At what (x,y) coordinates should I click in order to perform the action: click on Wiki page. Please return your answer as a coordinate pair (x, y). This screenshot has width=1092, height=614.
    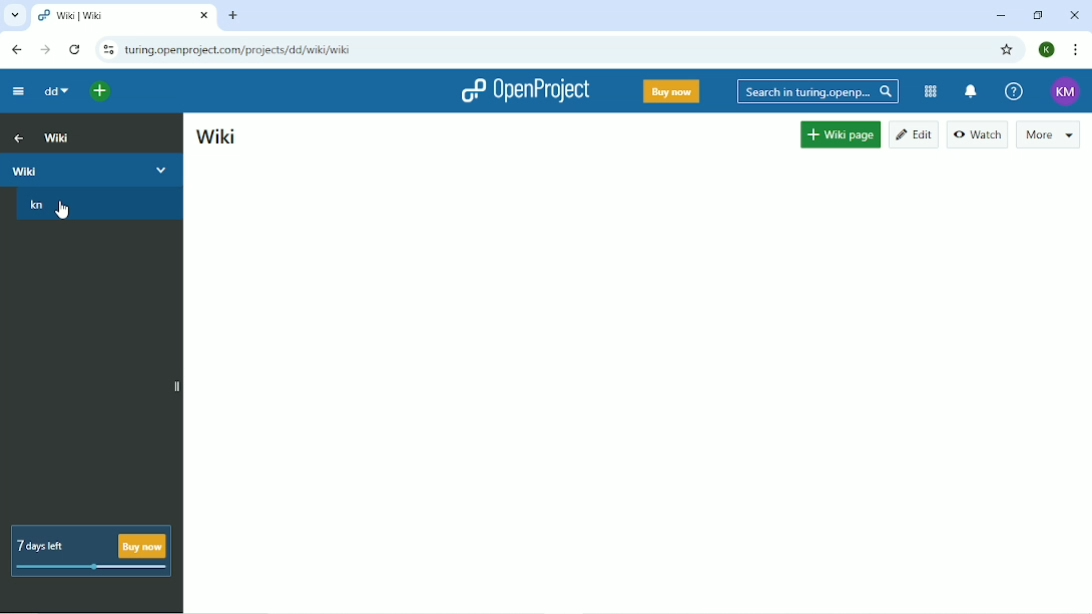
    Looking at the image, I should click on (839, 135).